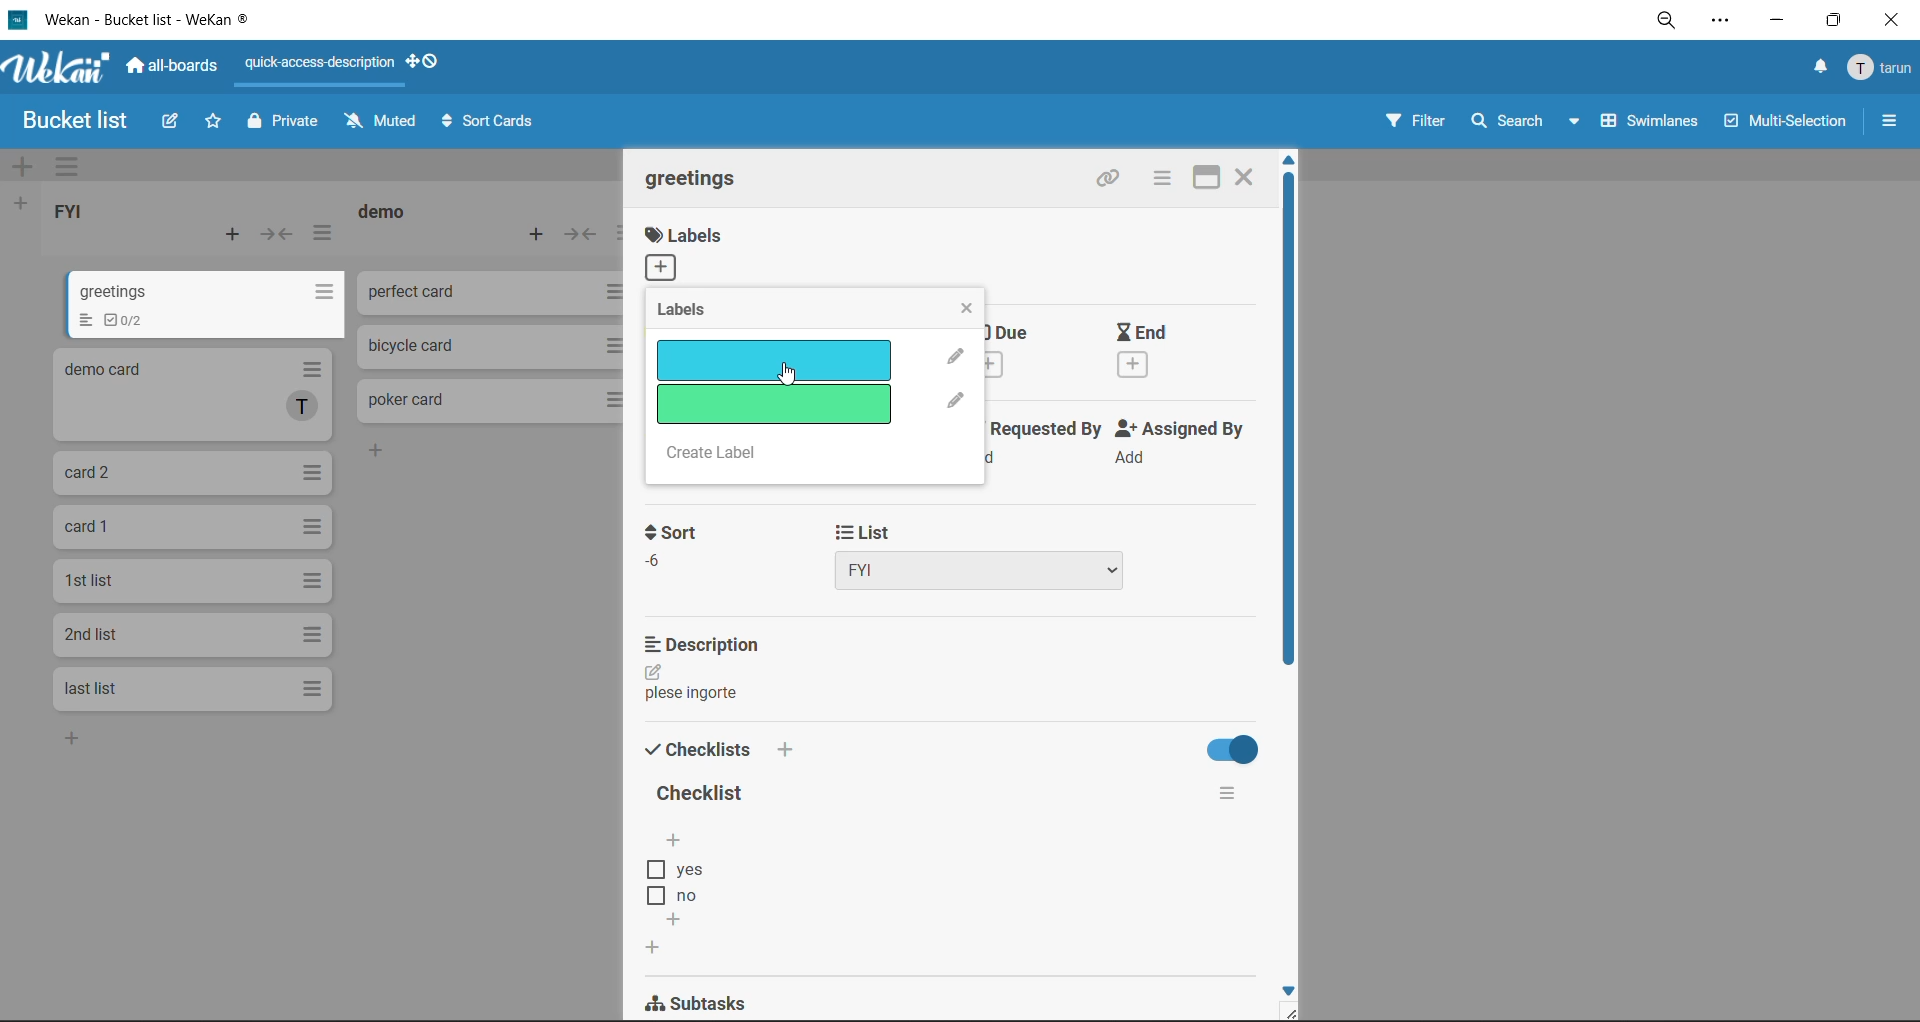 This screenshot has width=1920, height=1022. I want to click on list title, so click(70, 210).